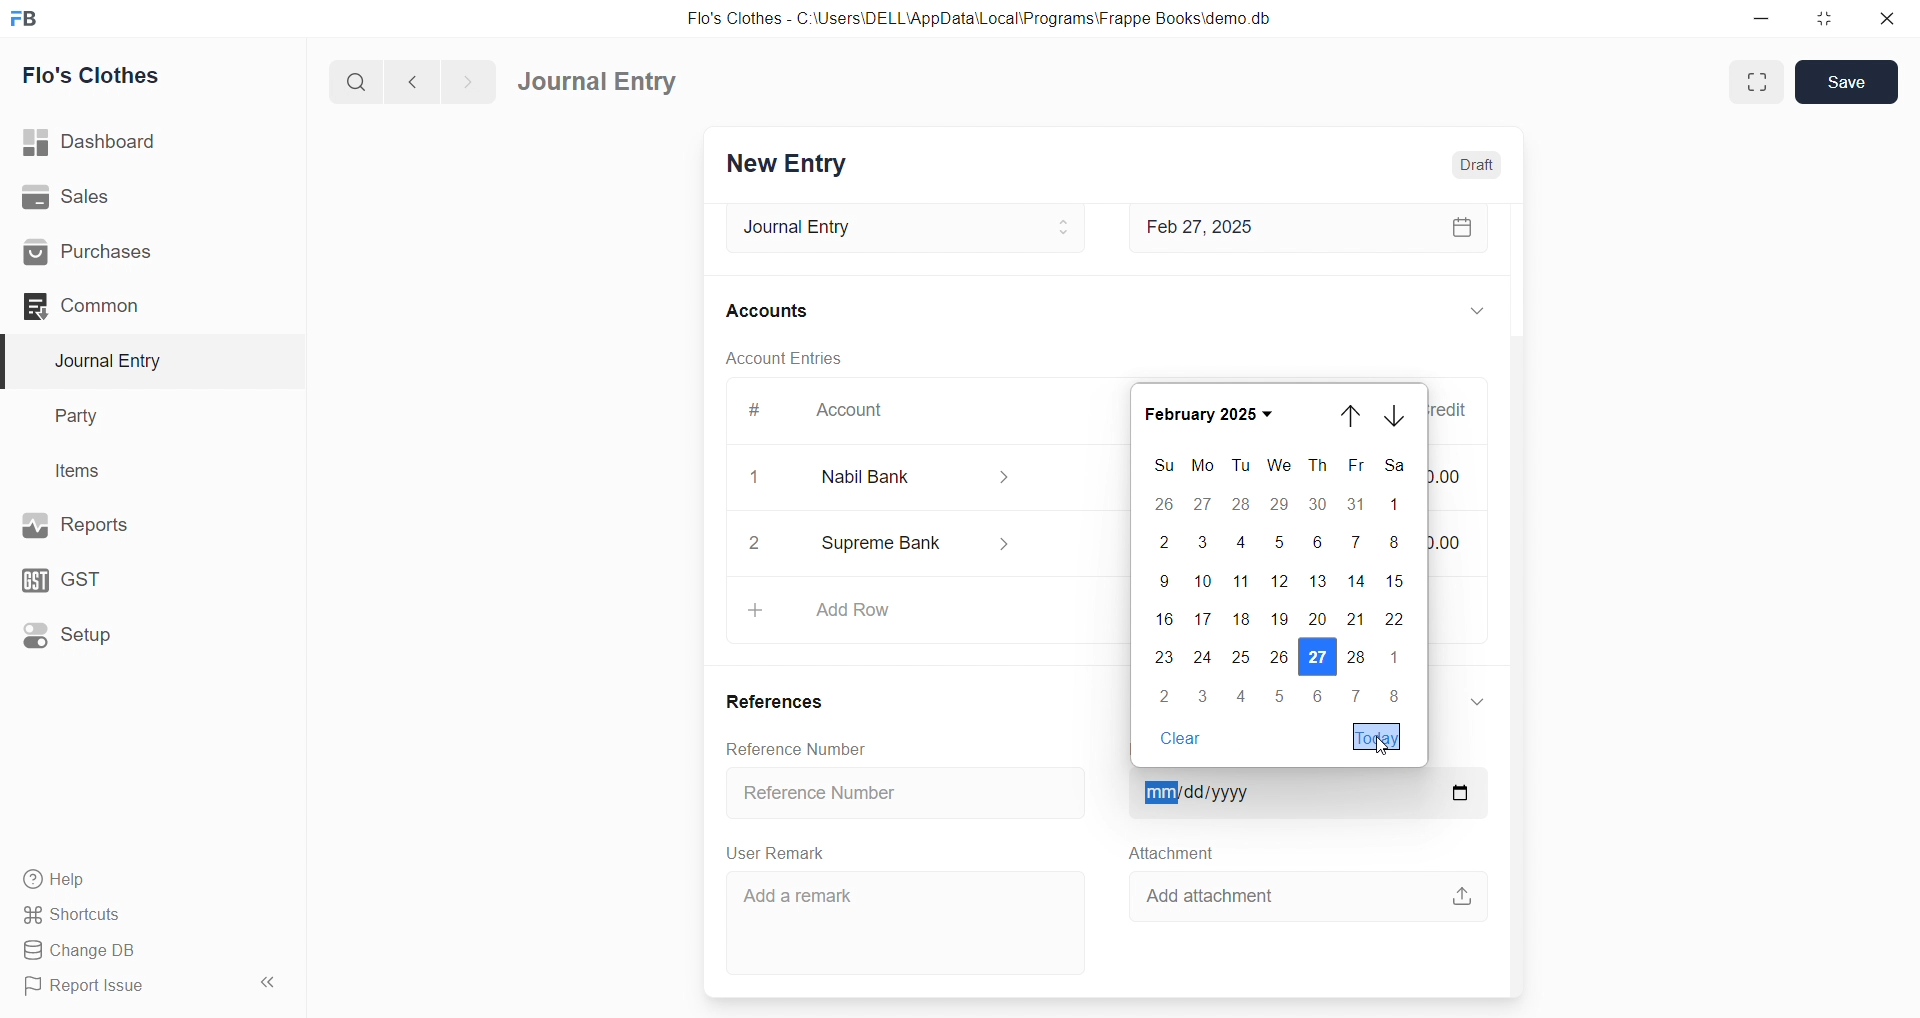  What do you see at coordinates (1278, 622) in the screenshot?
I see `19` at bounding box center [1278, 622].